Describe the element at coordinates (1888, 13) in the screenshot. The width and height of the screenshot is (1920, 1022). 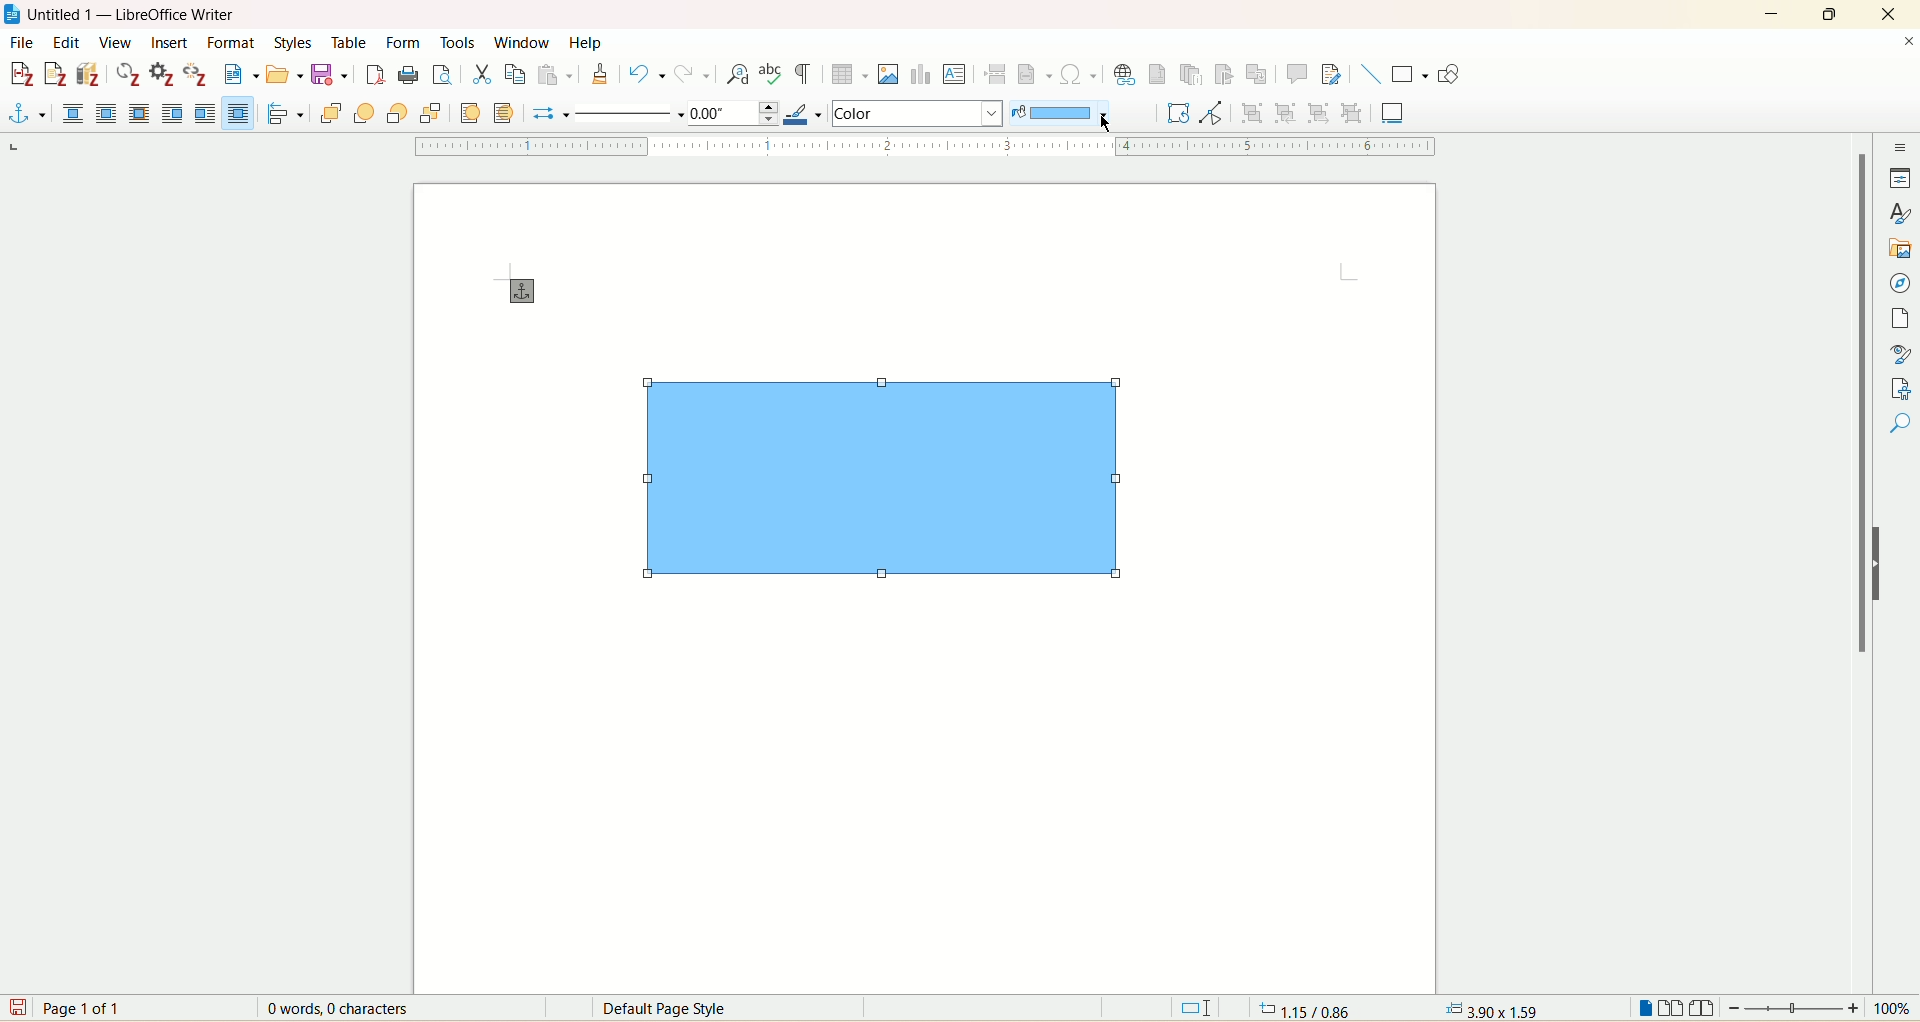
I see `close` at that location.